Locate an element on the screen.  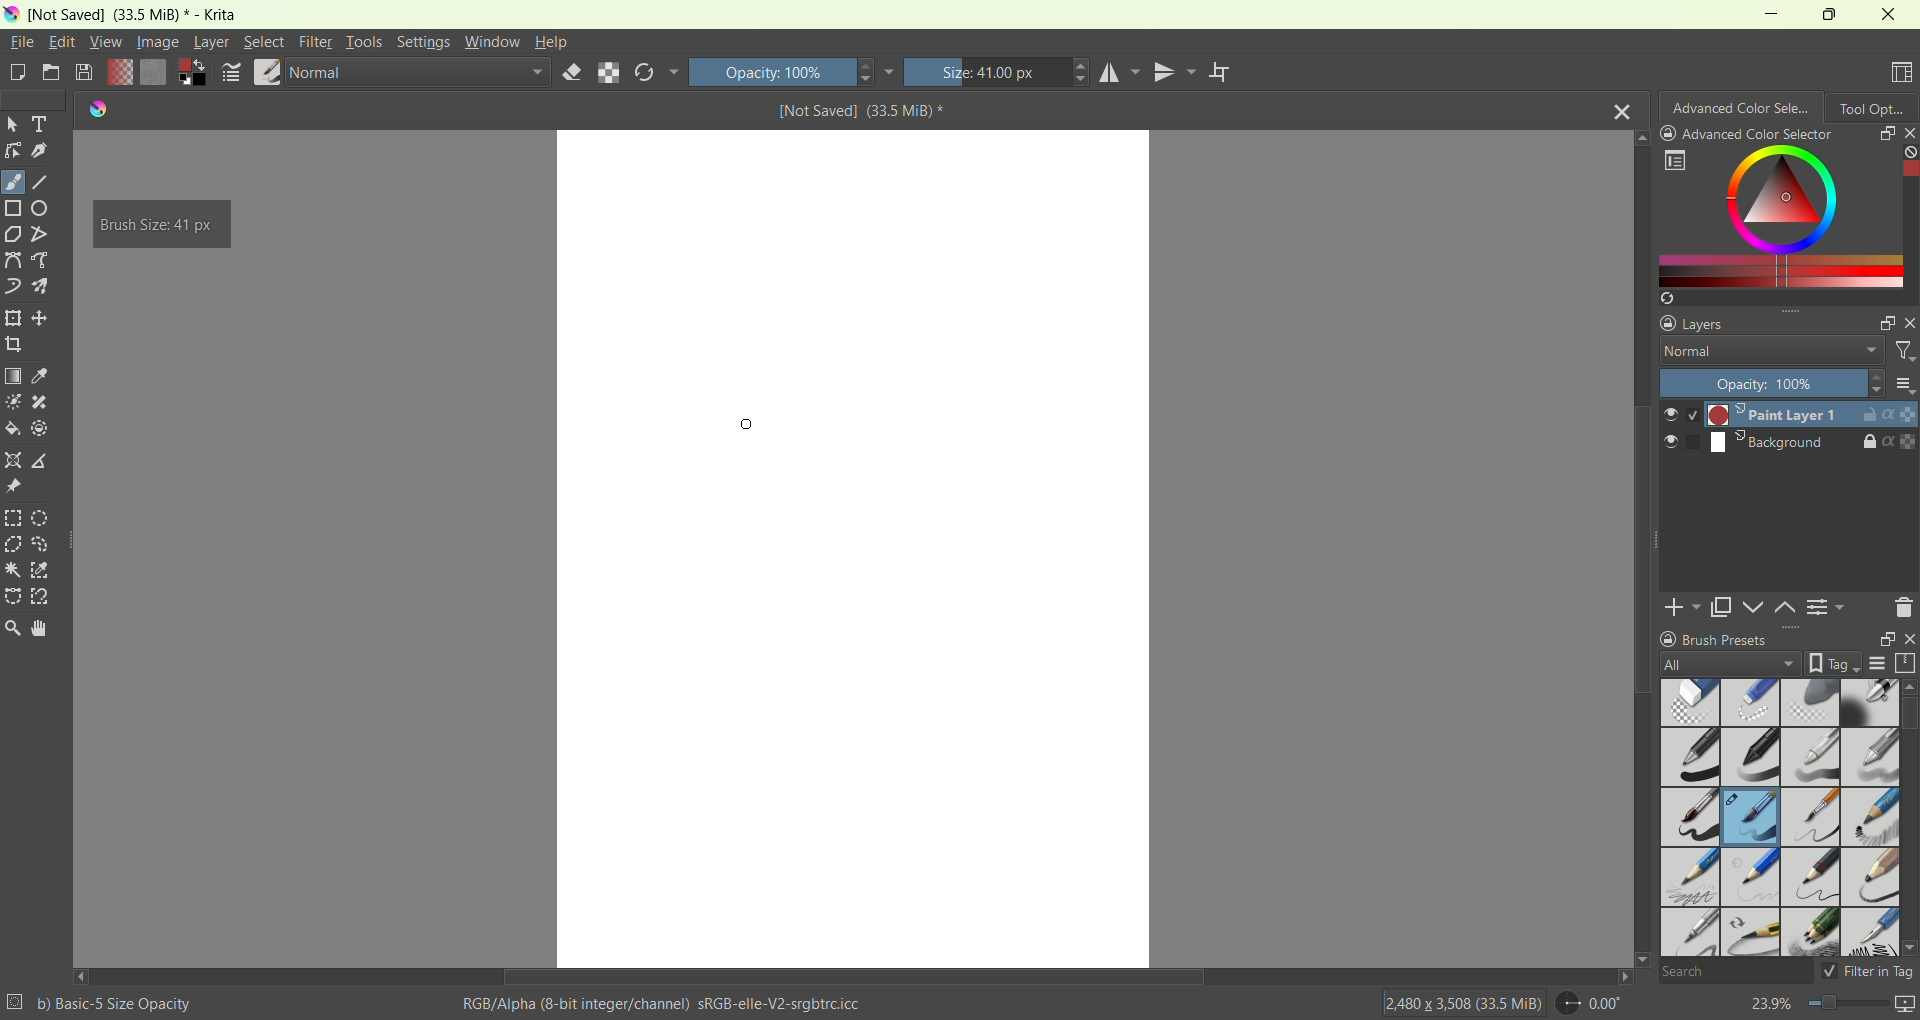
basic 5 opacity is located at coordinates (1752, 820).